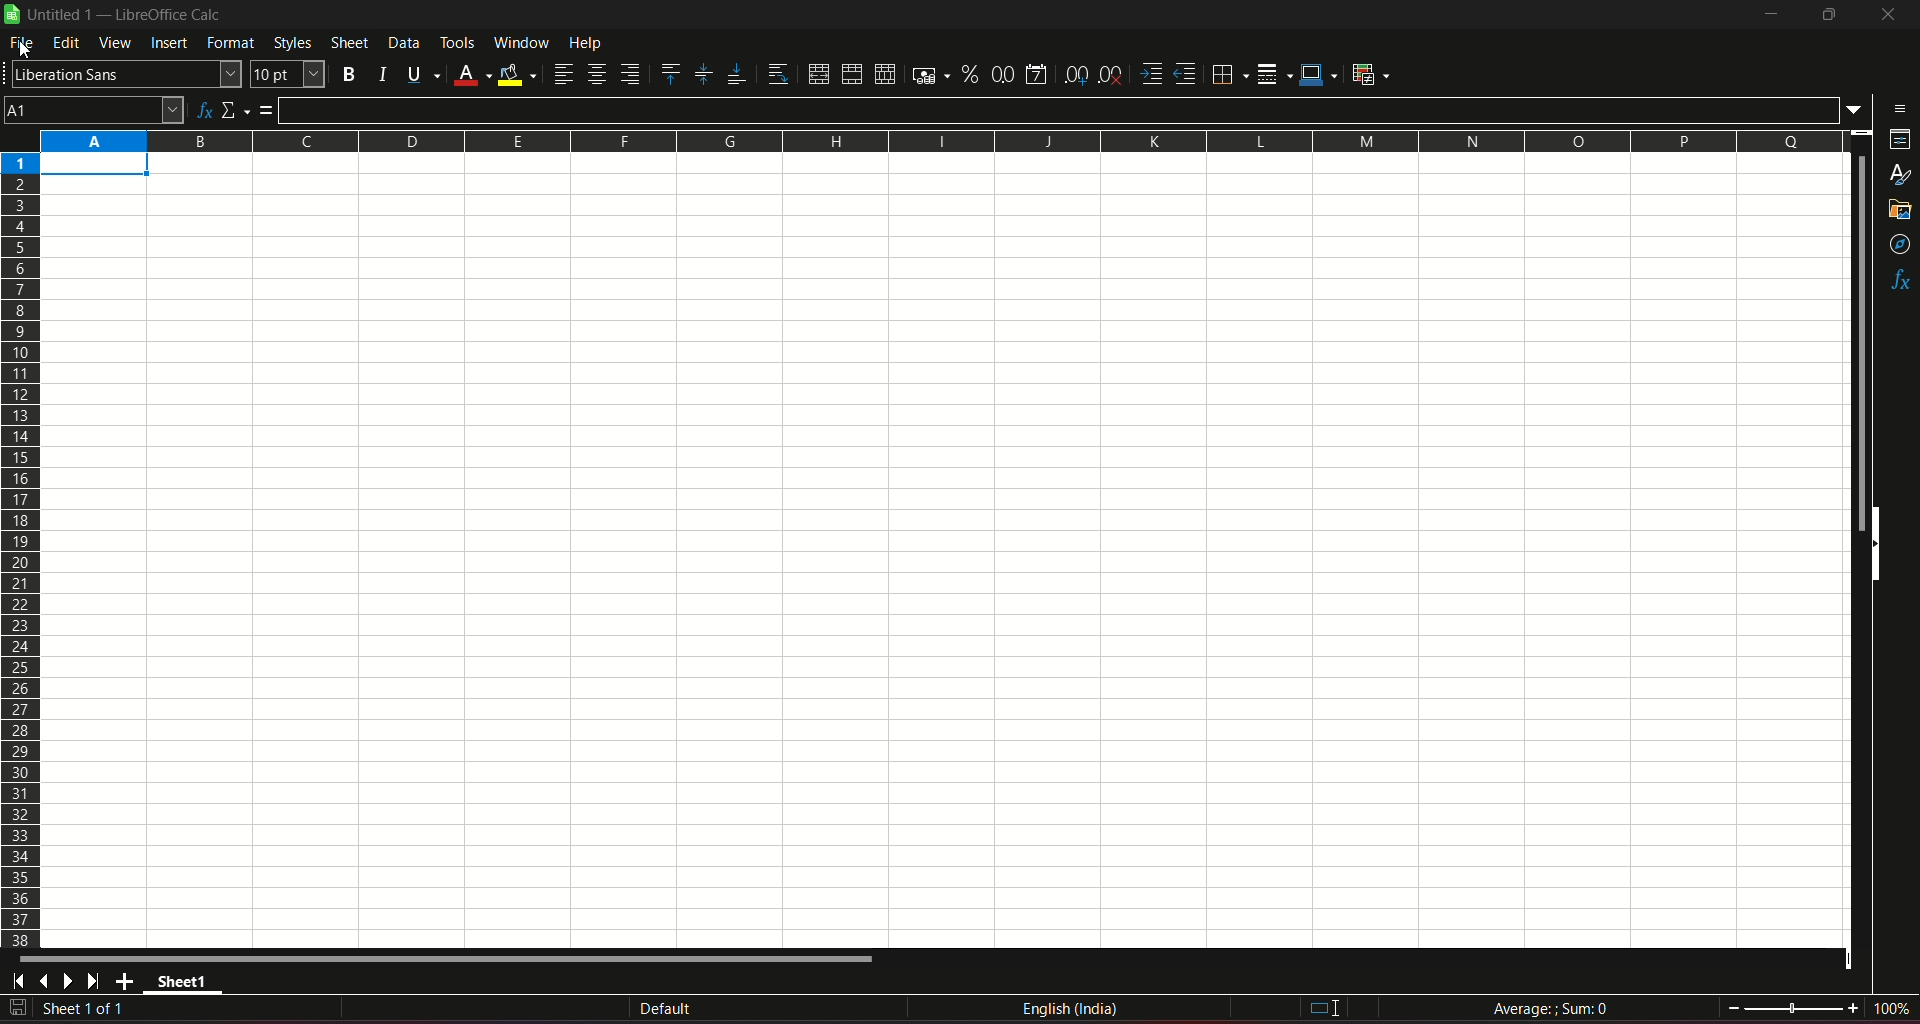  Describe the element at coordinates (124, 75) in the screenshot. I see `font styles` at that location.